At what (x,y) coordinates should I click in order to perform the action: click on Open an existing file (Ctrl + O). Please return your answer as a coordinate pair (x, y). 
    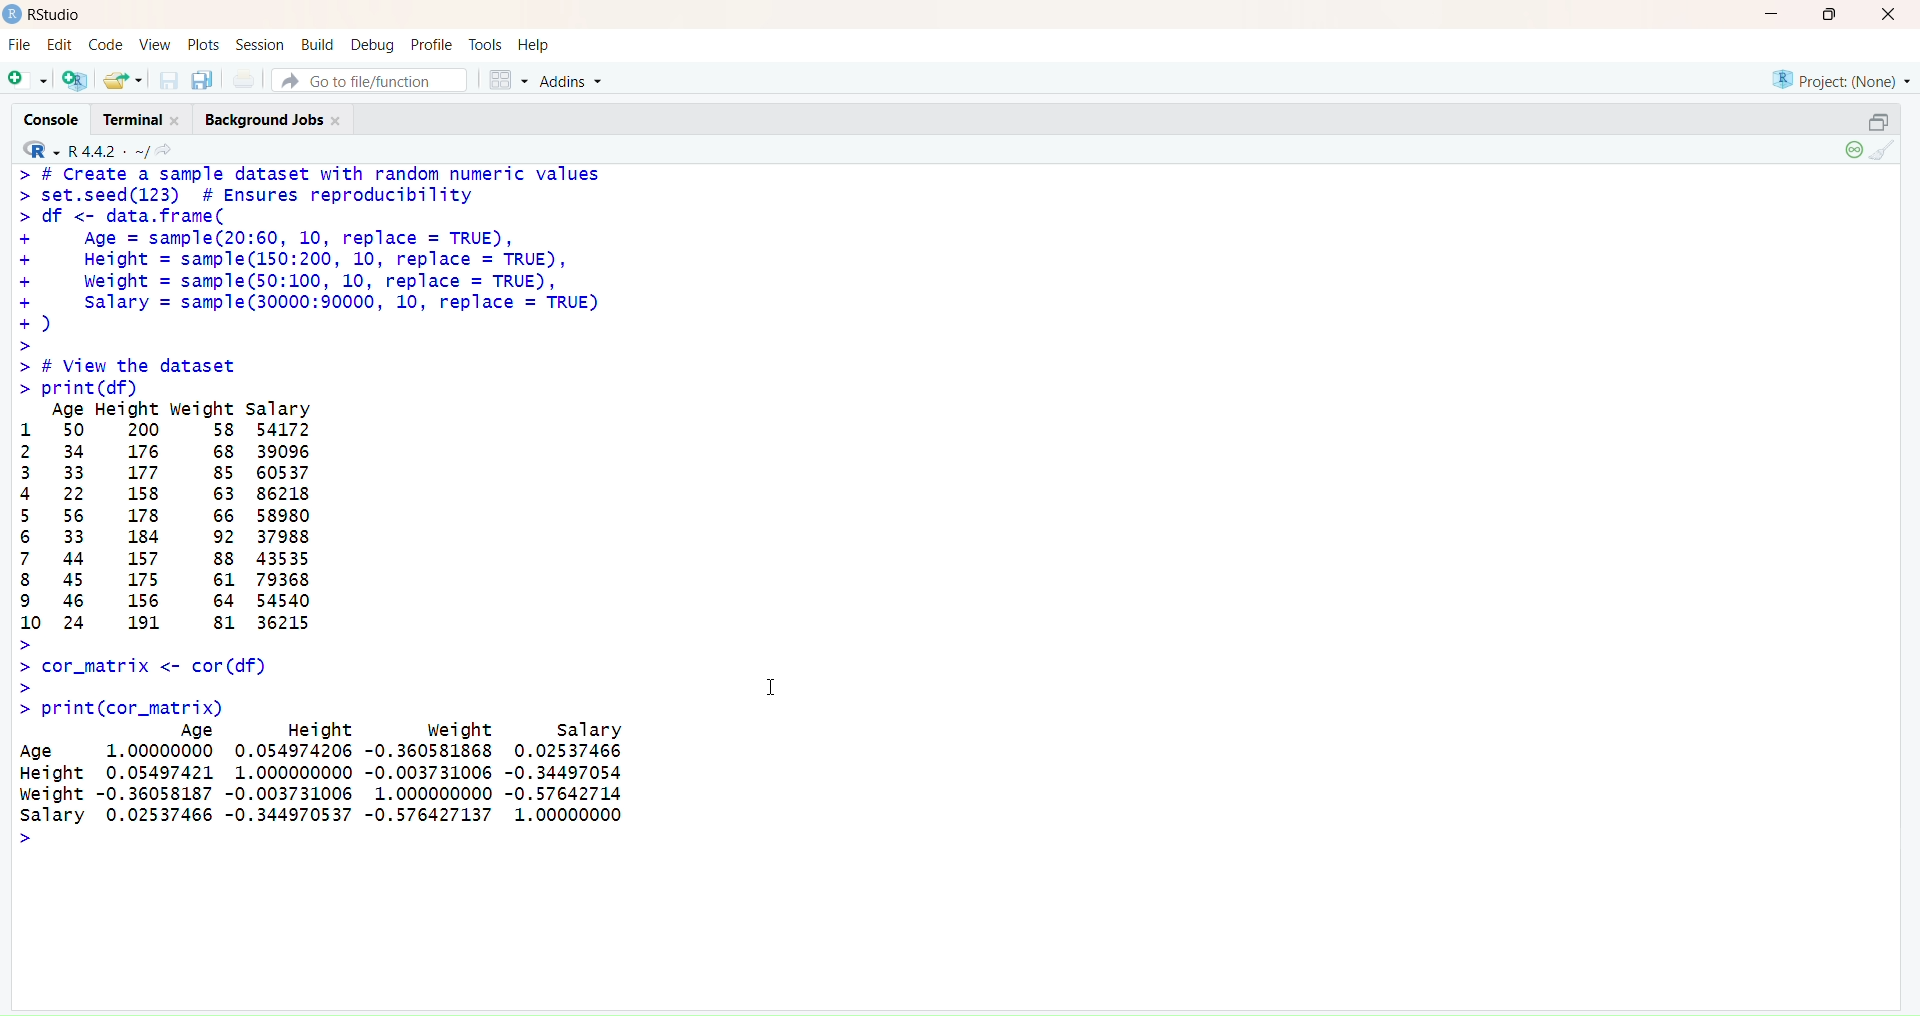
    Looking at the image, I should click on (121, 79).